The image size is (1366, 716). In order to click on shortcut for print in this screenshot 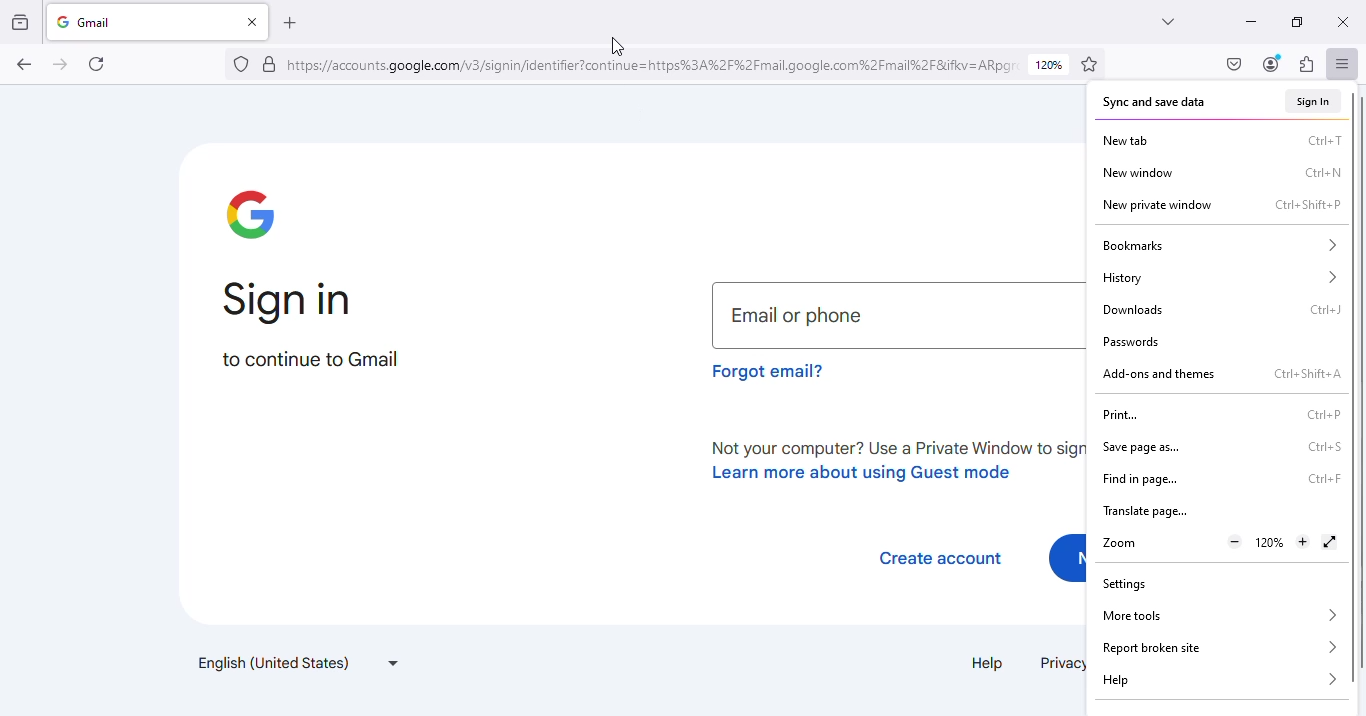, I will do `click(1324, 414)`.